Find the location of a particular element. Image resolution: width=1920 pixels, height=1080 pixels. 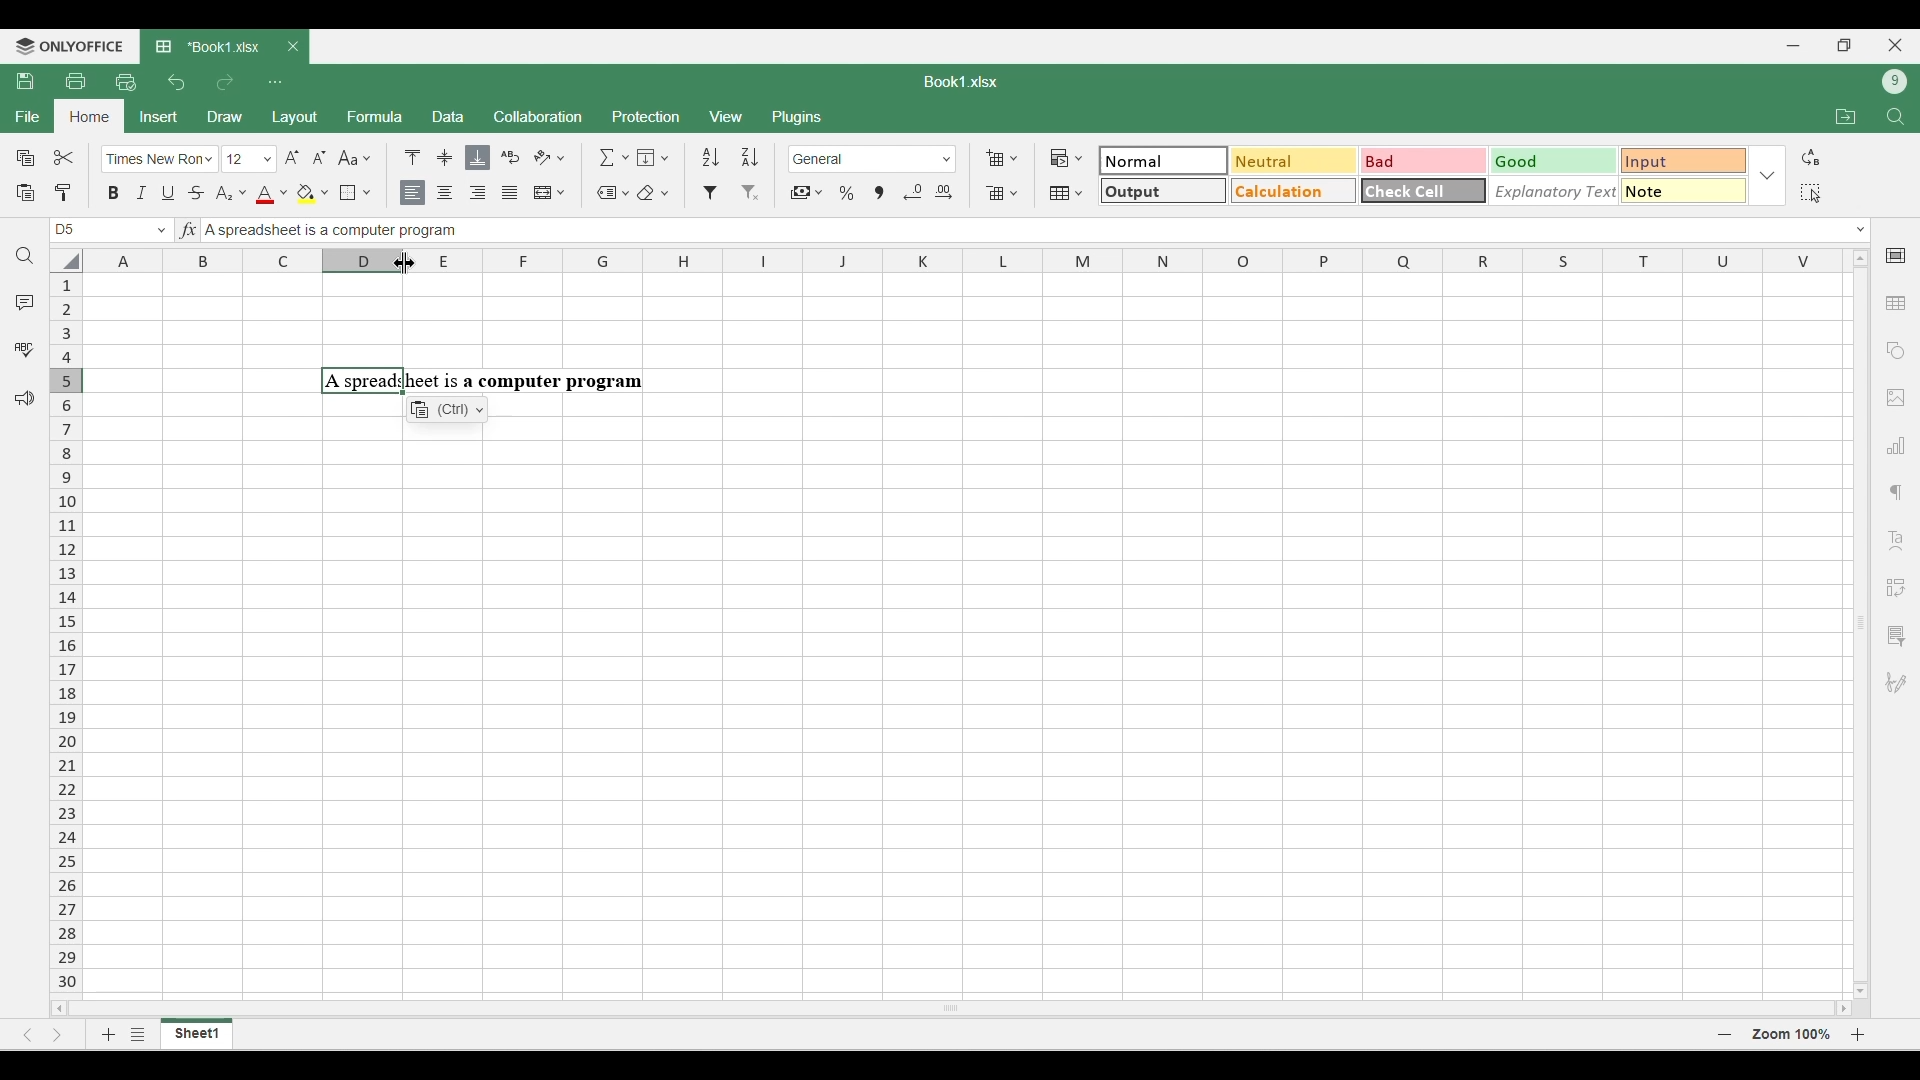

Collaboration menu is located at coordinates (539, 116).